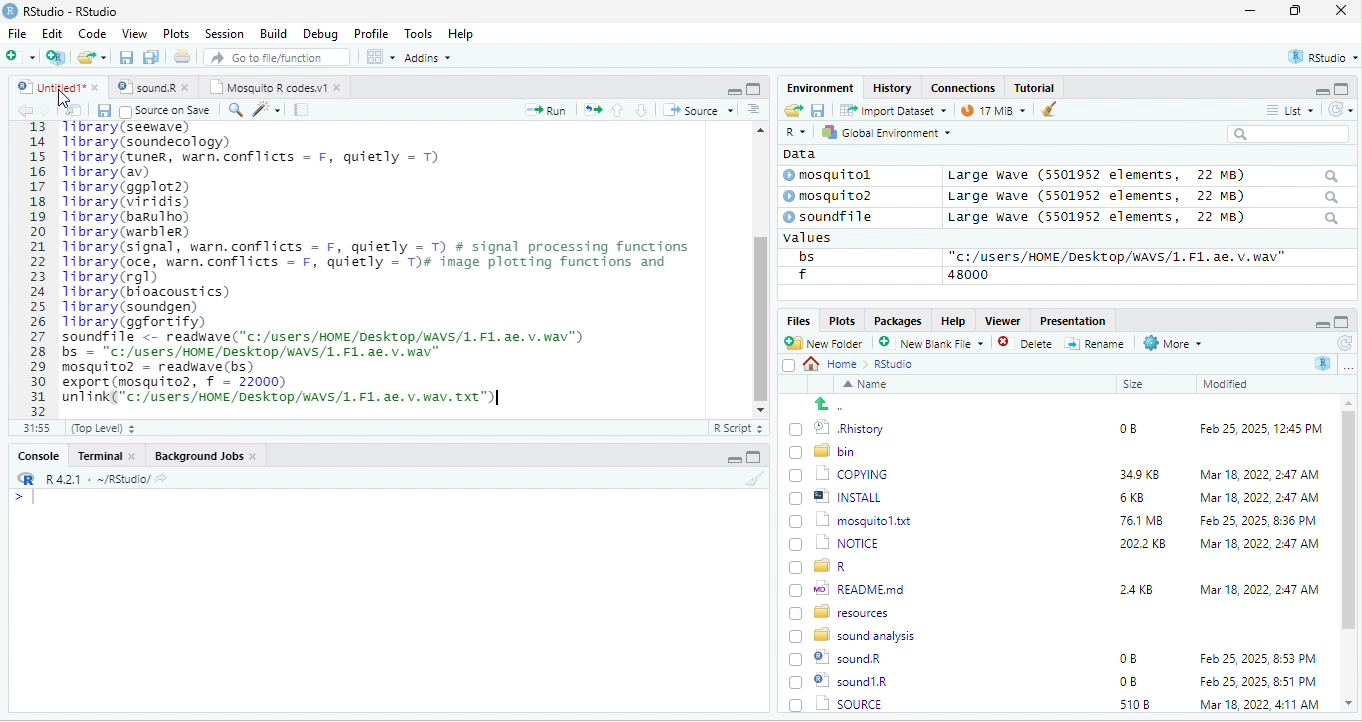 This screenshot has width=1362, height=722. I want to click on down, so click(642, 109).